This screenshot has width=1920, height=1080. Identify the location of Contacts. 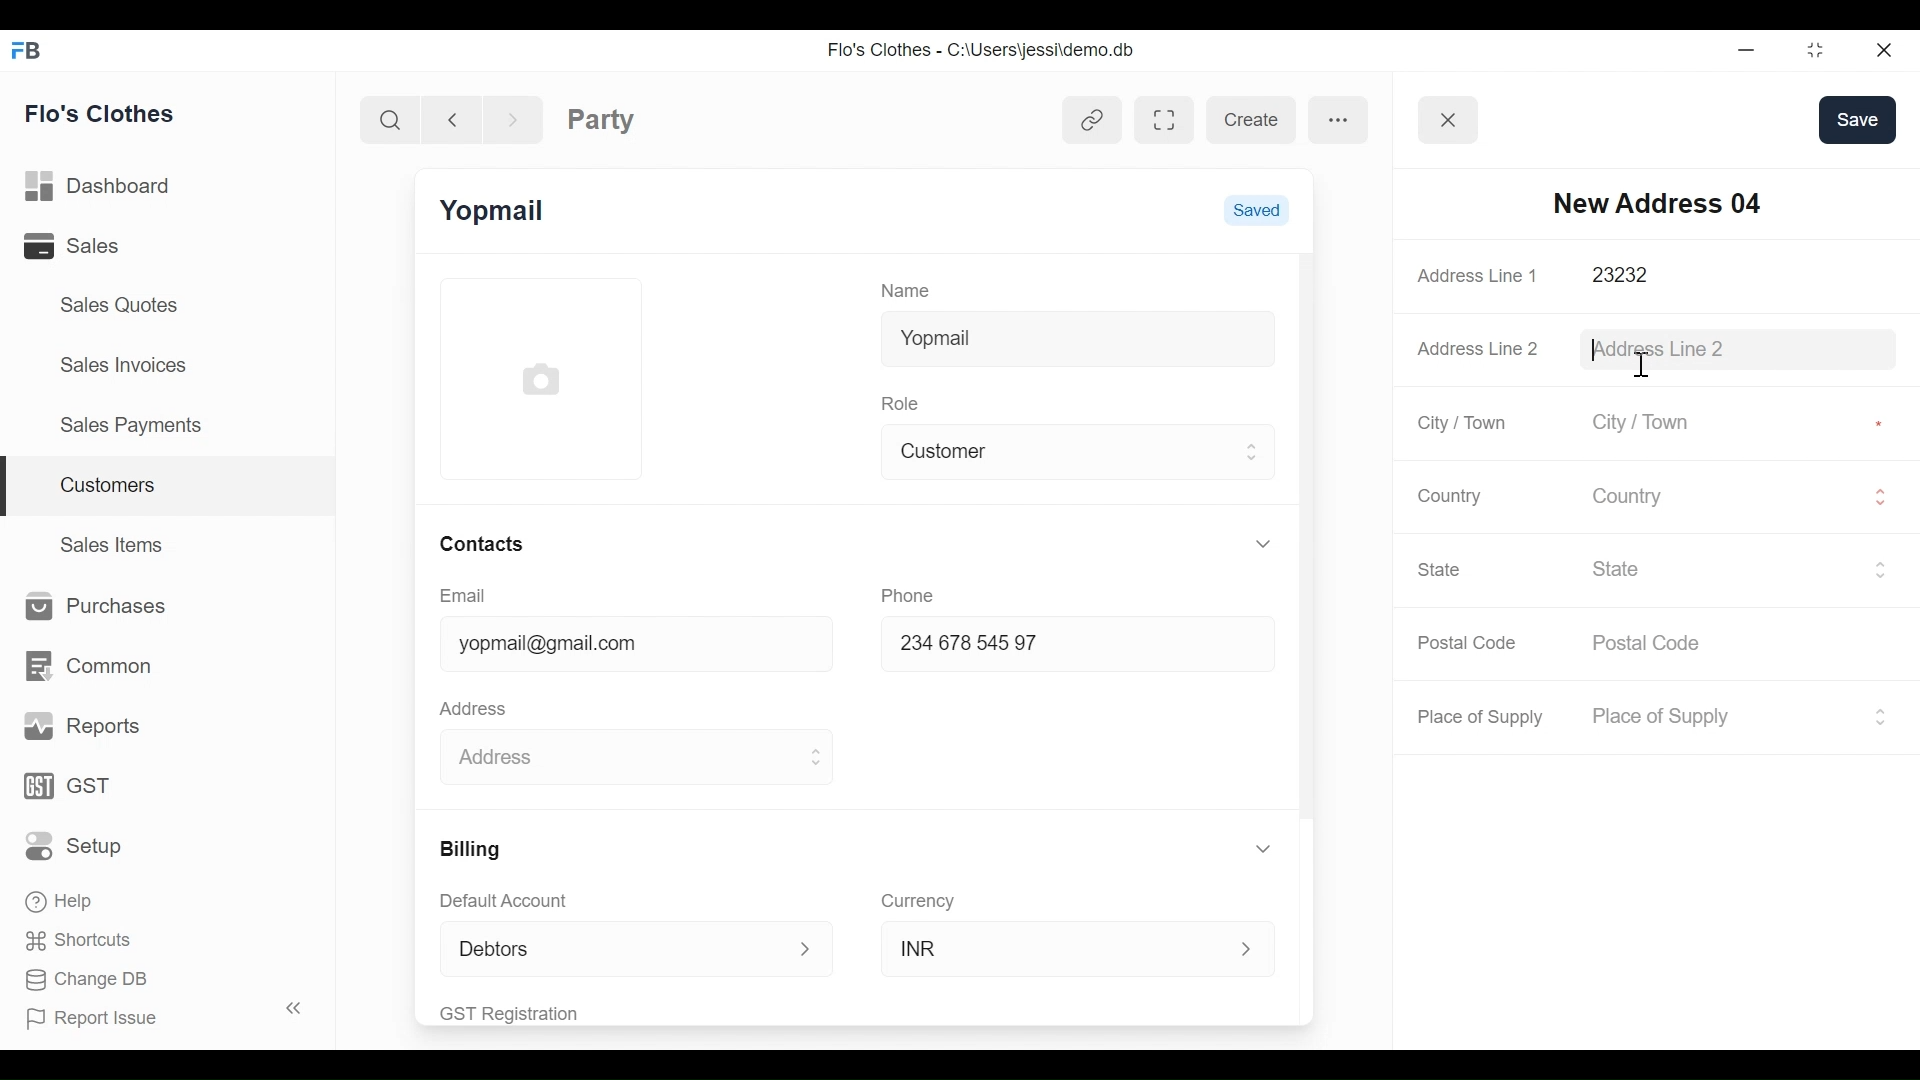
(480, 543).